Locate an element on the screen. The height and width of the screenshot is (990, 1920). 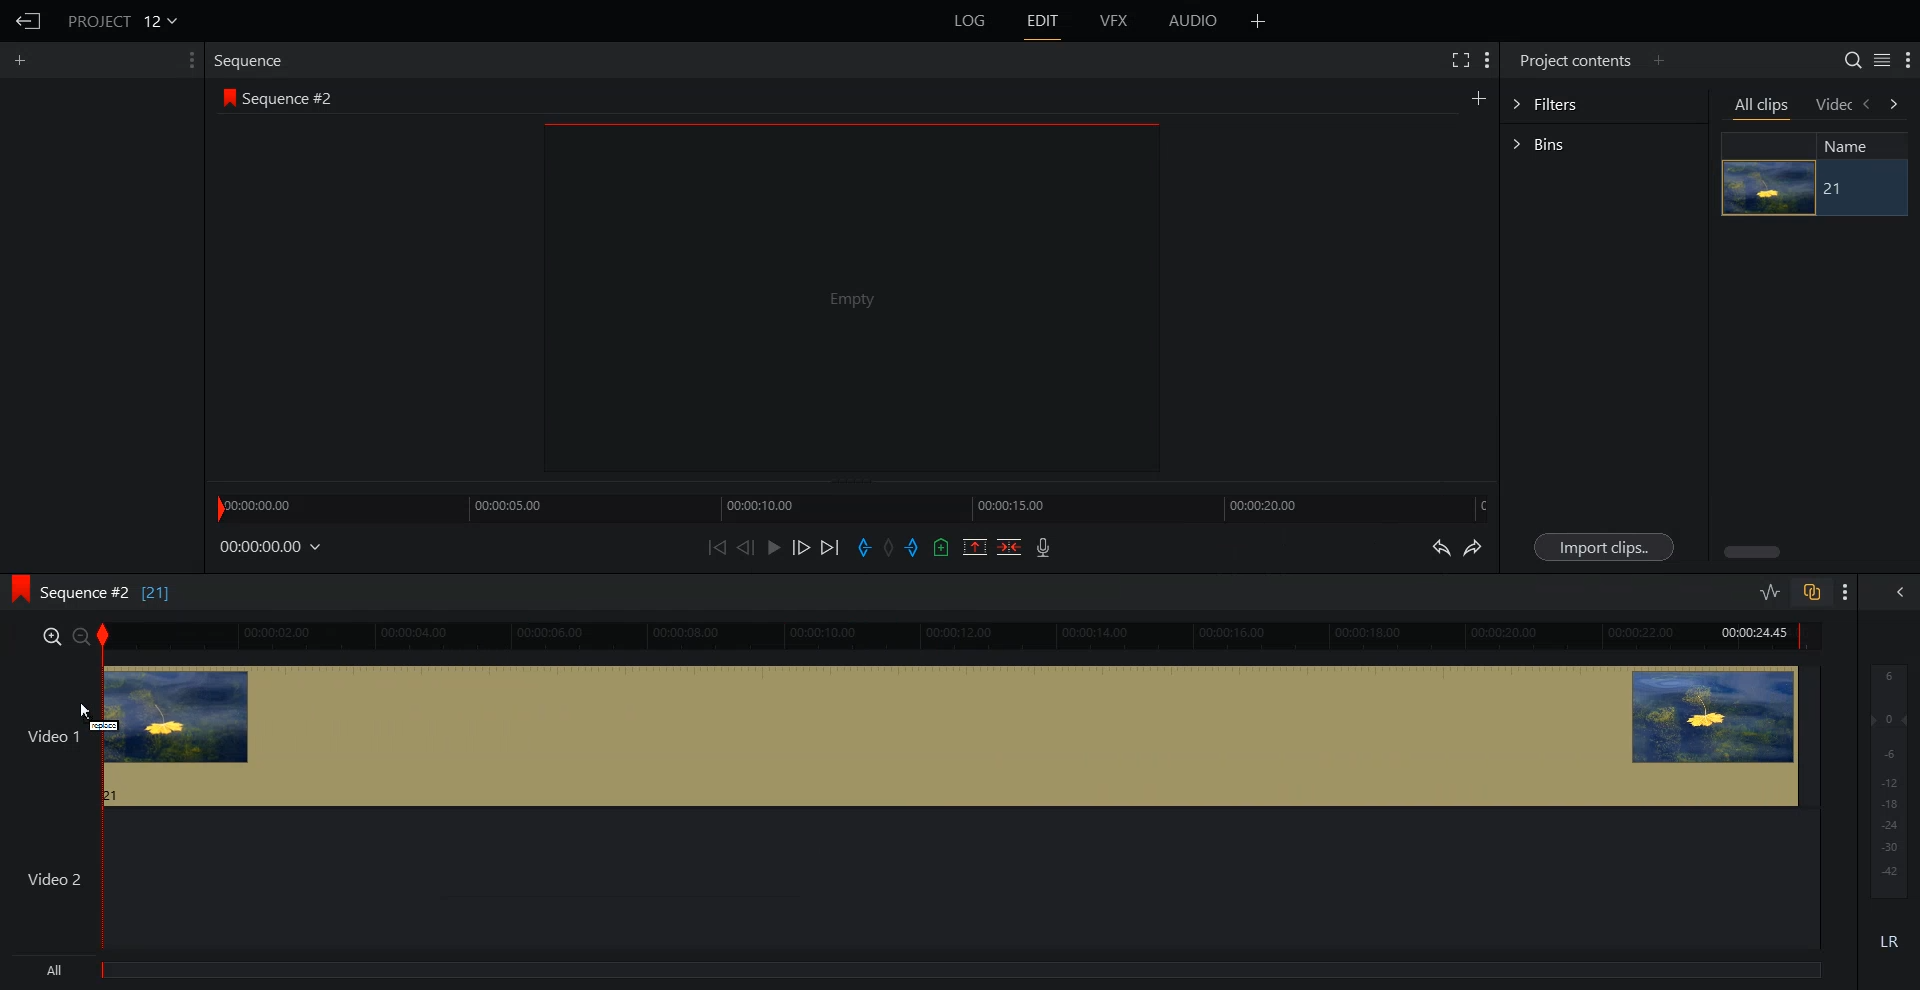
Search is located at coordinates (1844, 58).